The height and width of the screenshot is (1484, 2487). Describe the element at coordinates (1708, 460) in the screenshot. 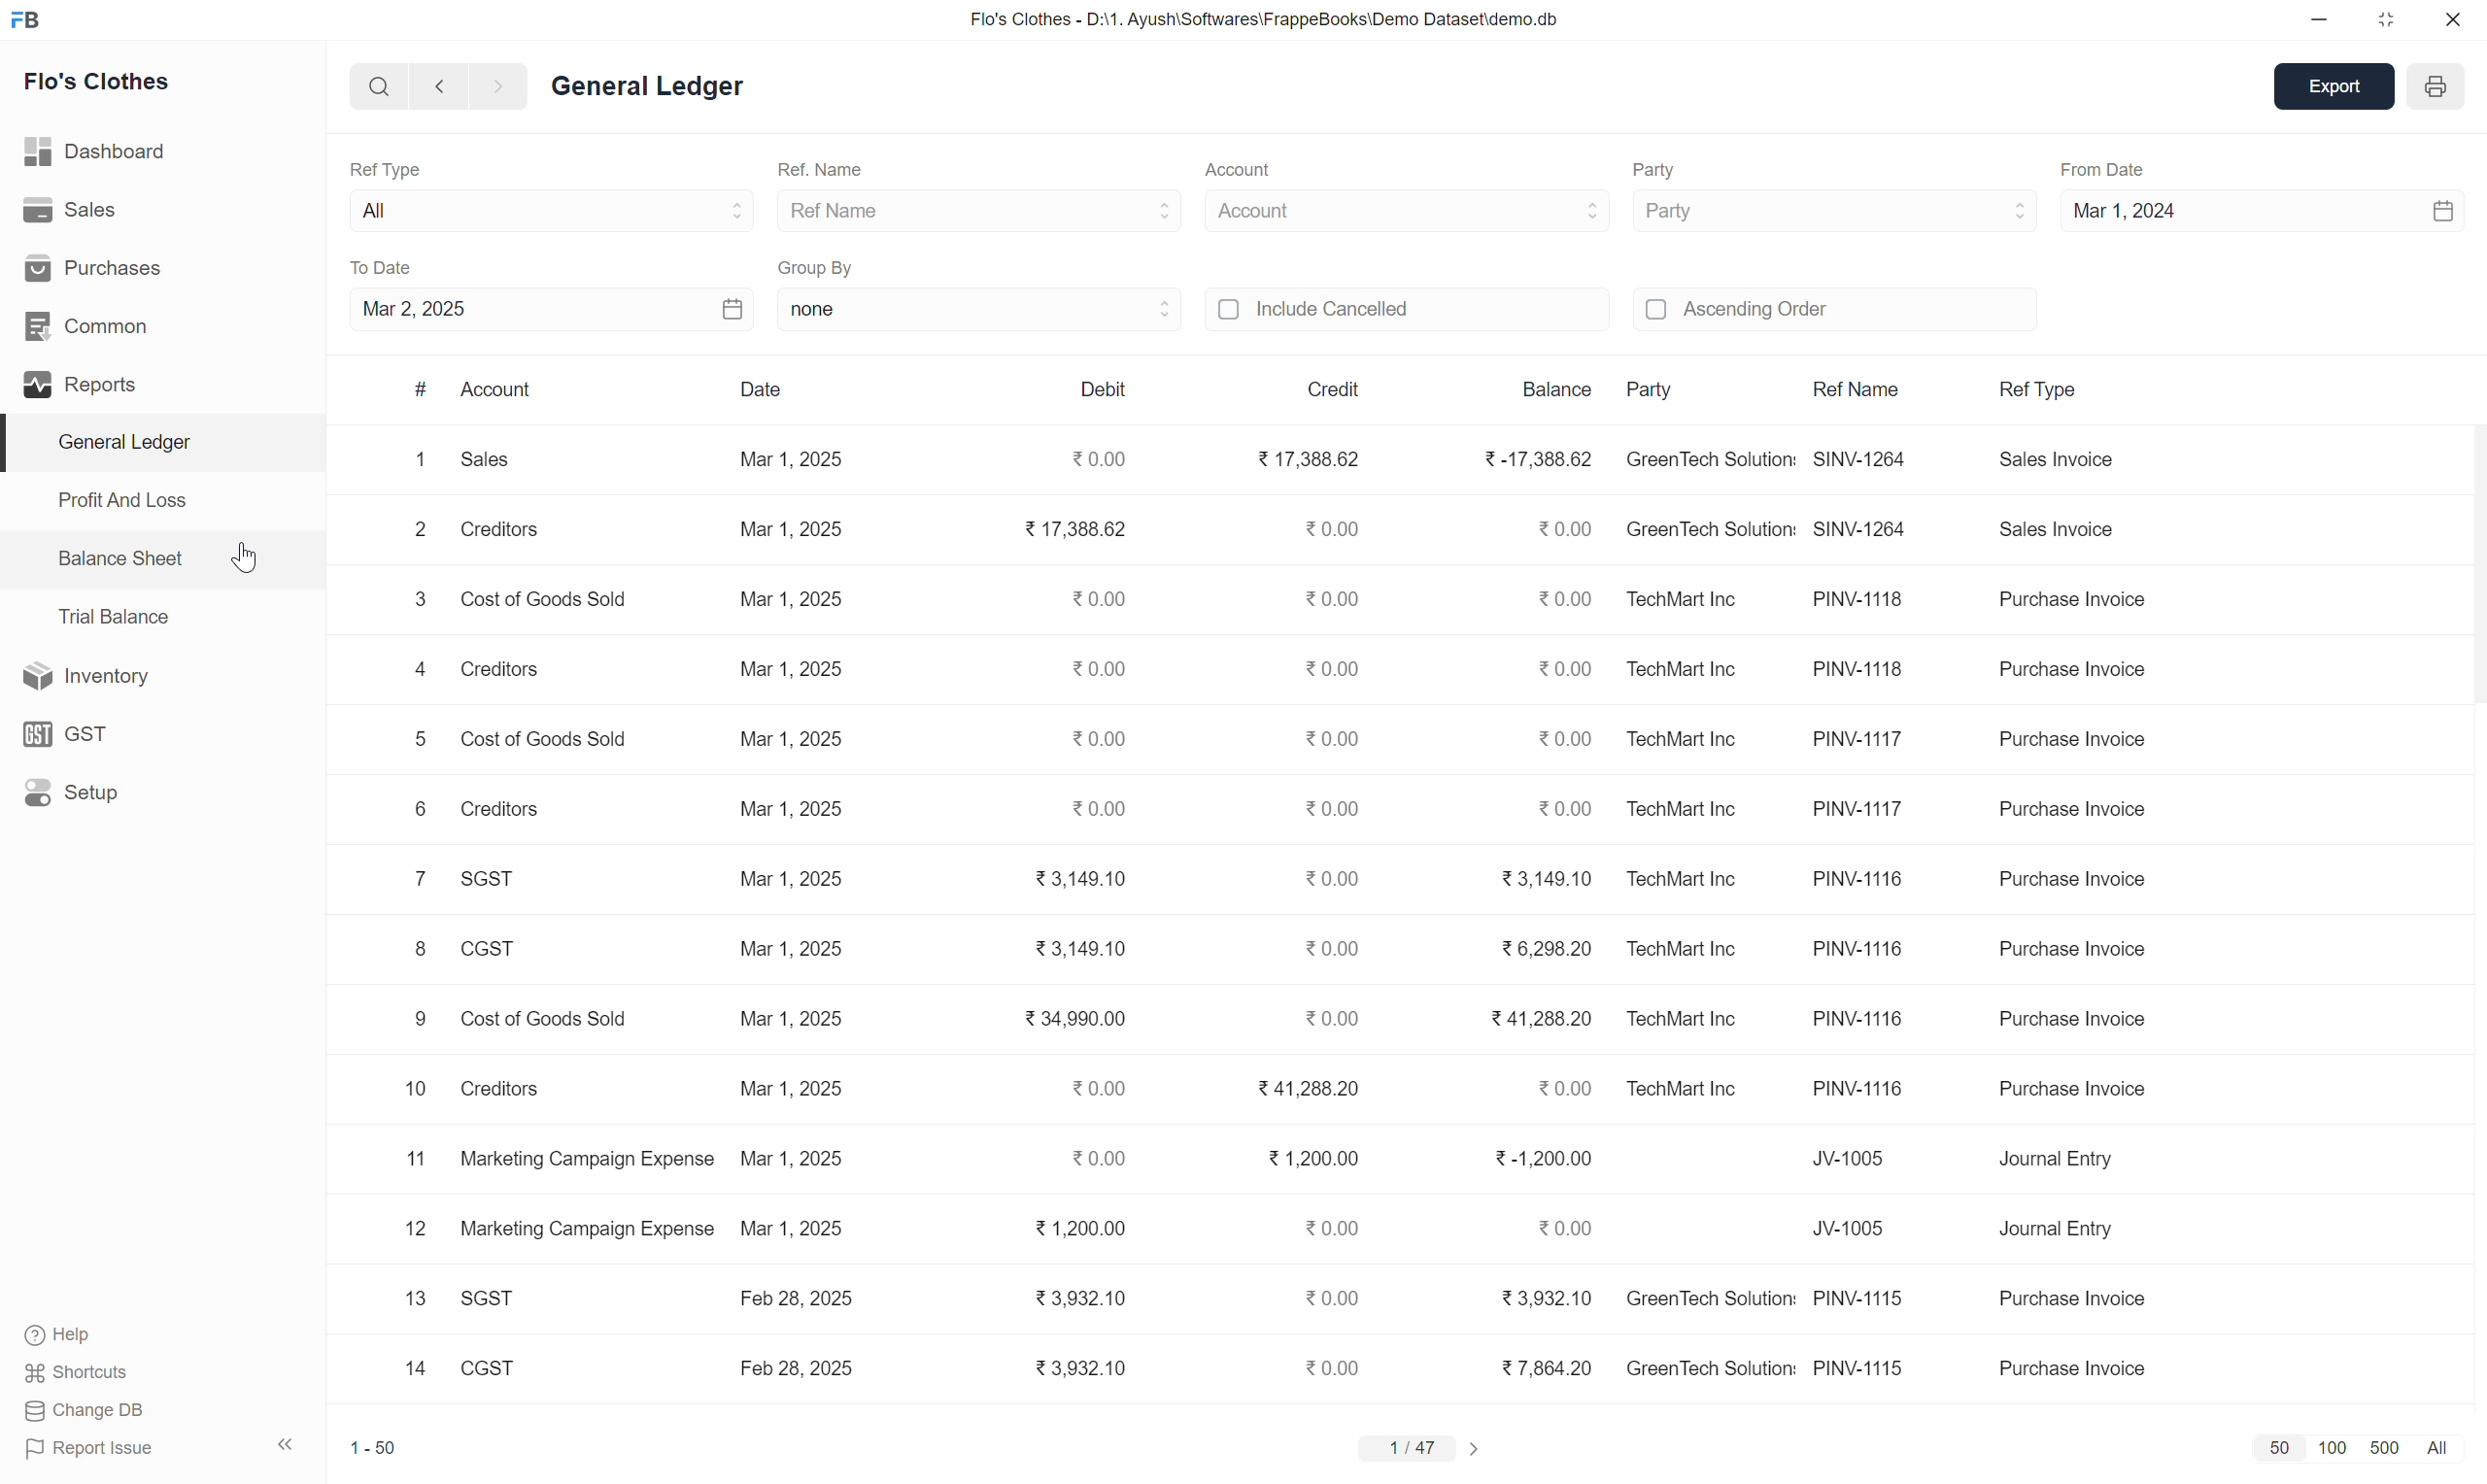

I see `GreenTech Solution:` at that location.